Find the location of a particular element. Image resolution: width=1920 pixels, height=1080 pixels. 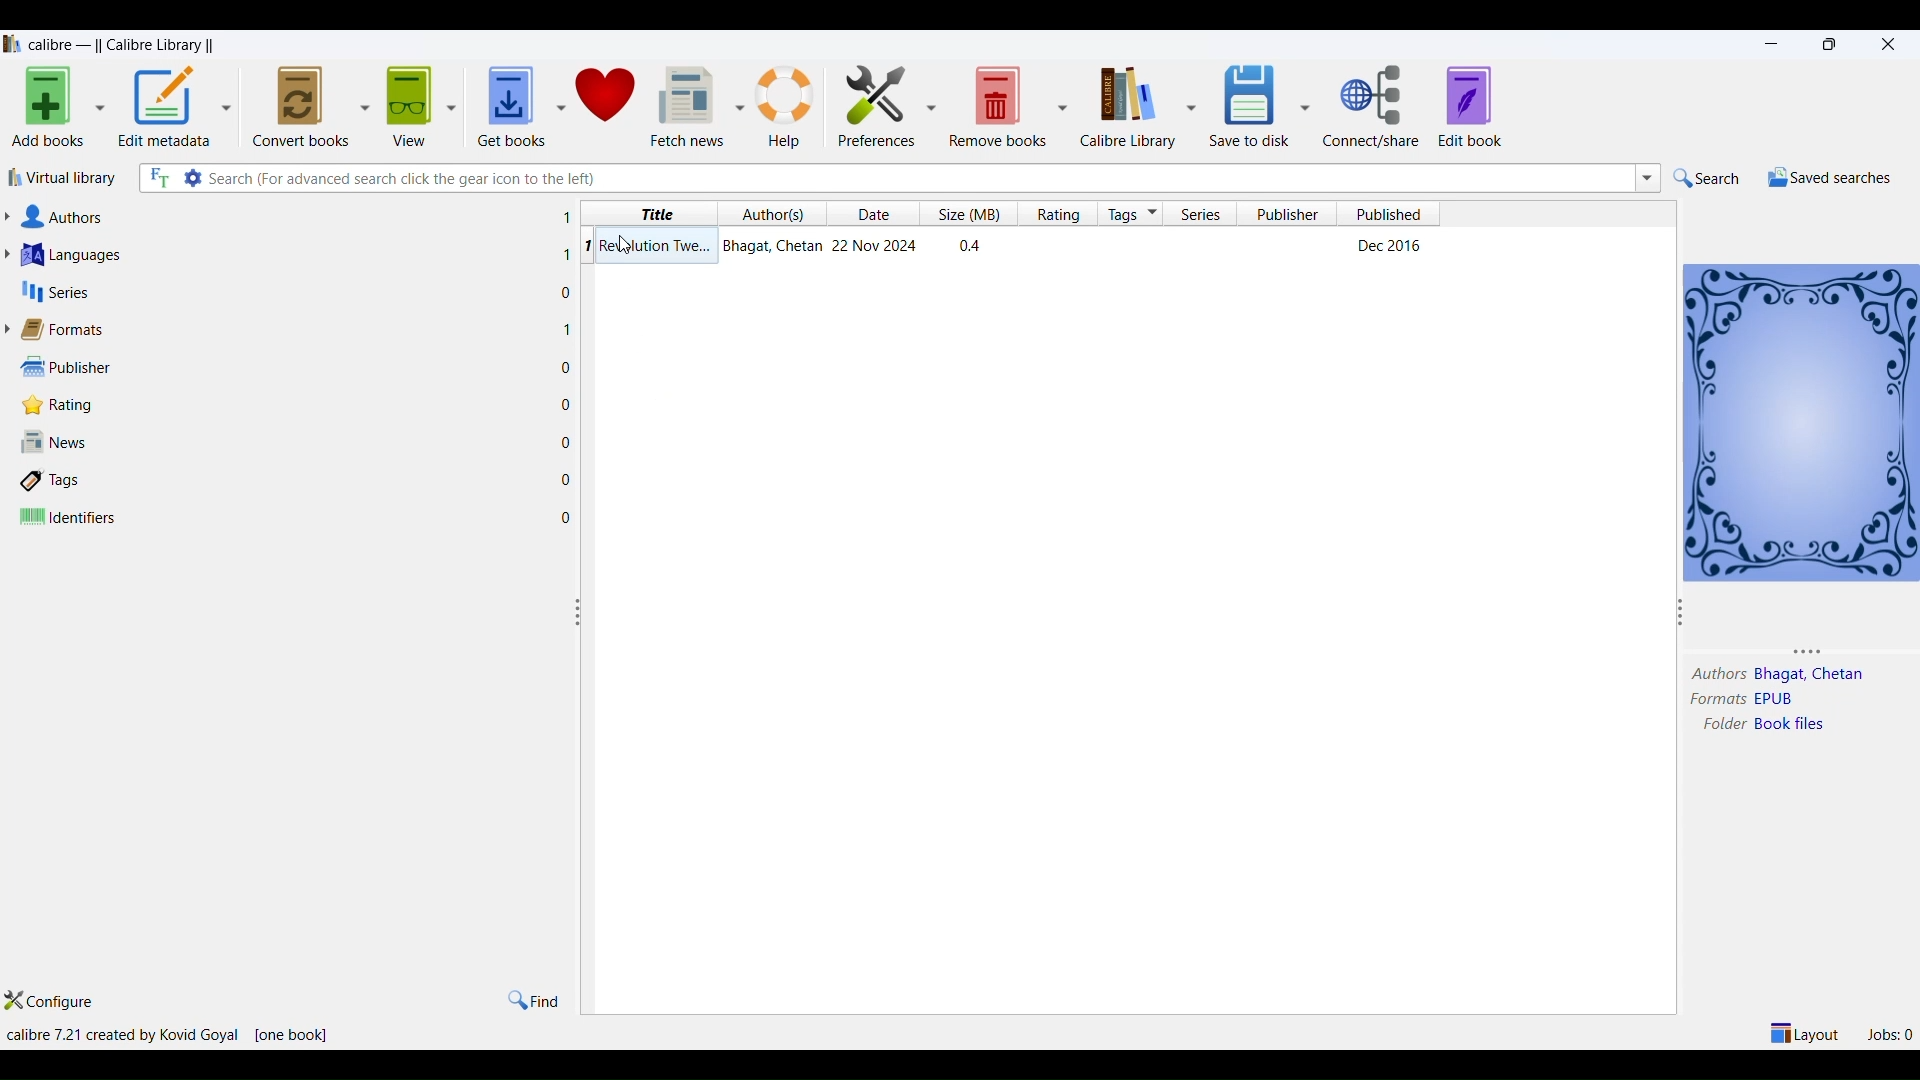

1 is located at coordinates (561, 254).